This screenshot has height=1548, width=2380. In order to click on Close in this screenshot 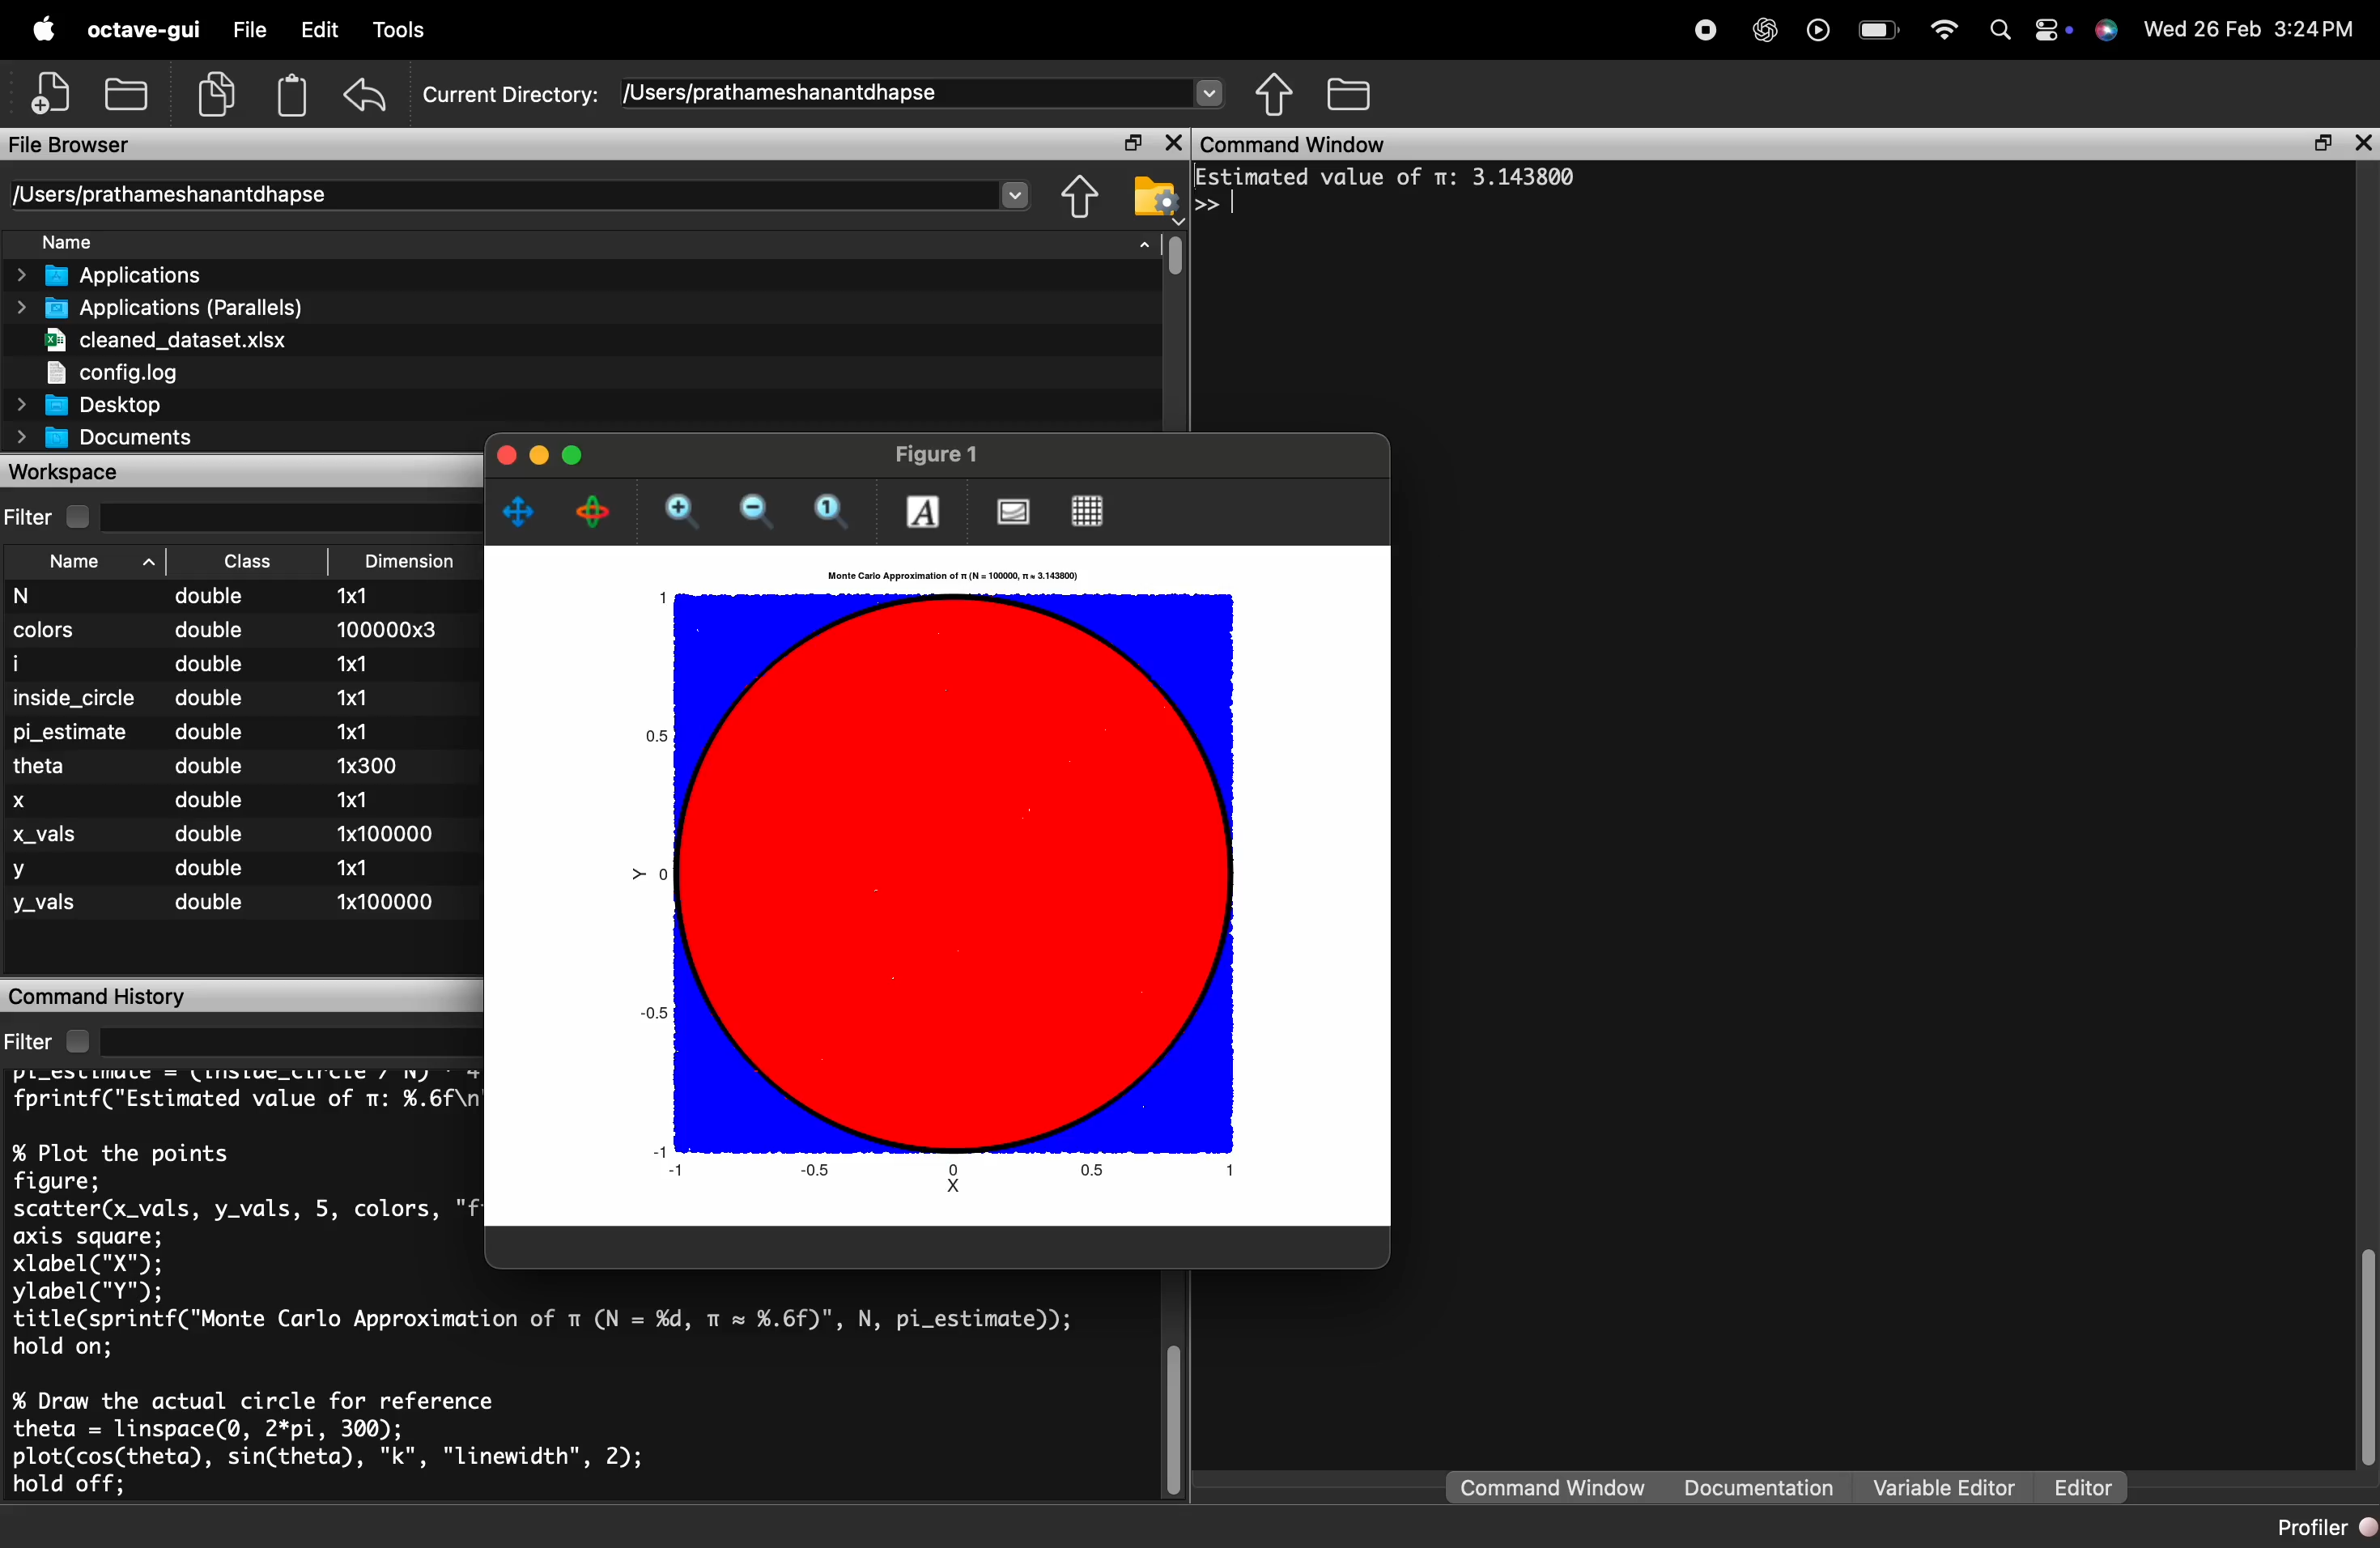, I will do `click(1171, 143)`.